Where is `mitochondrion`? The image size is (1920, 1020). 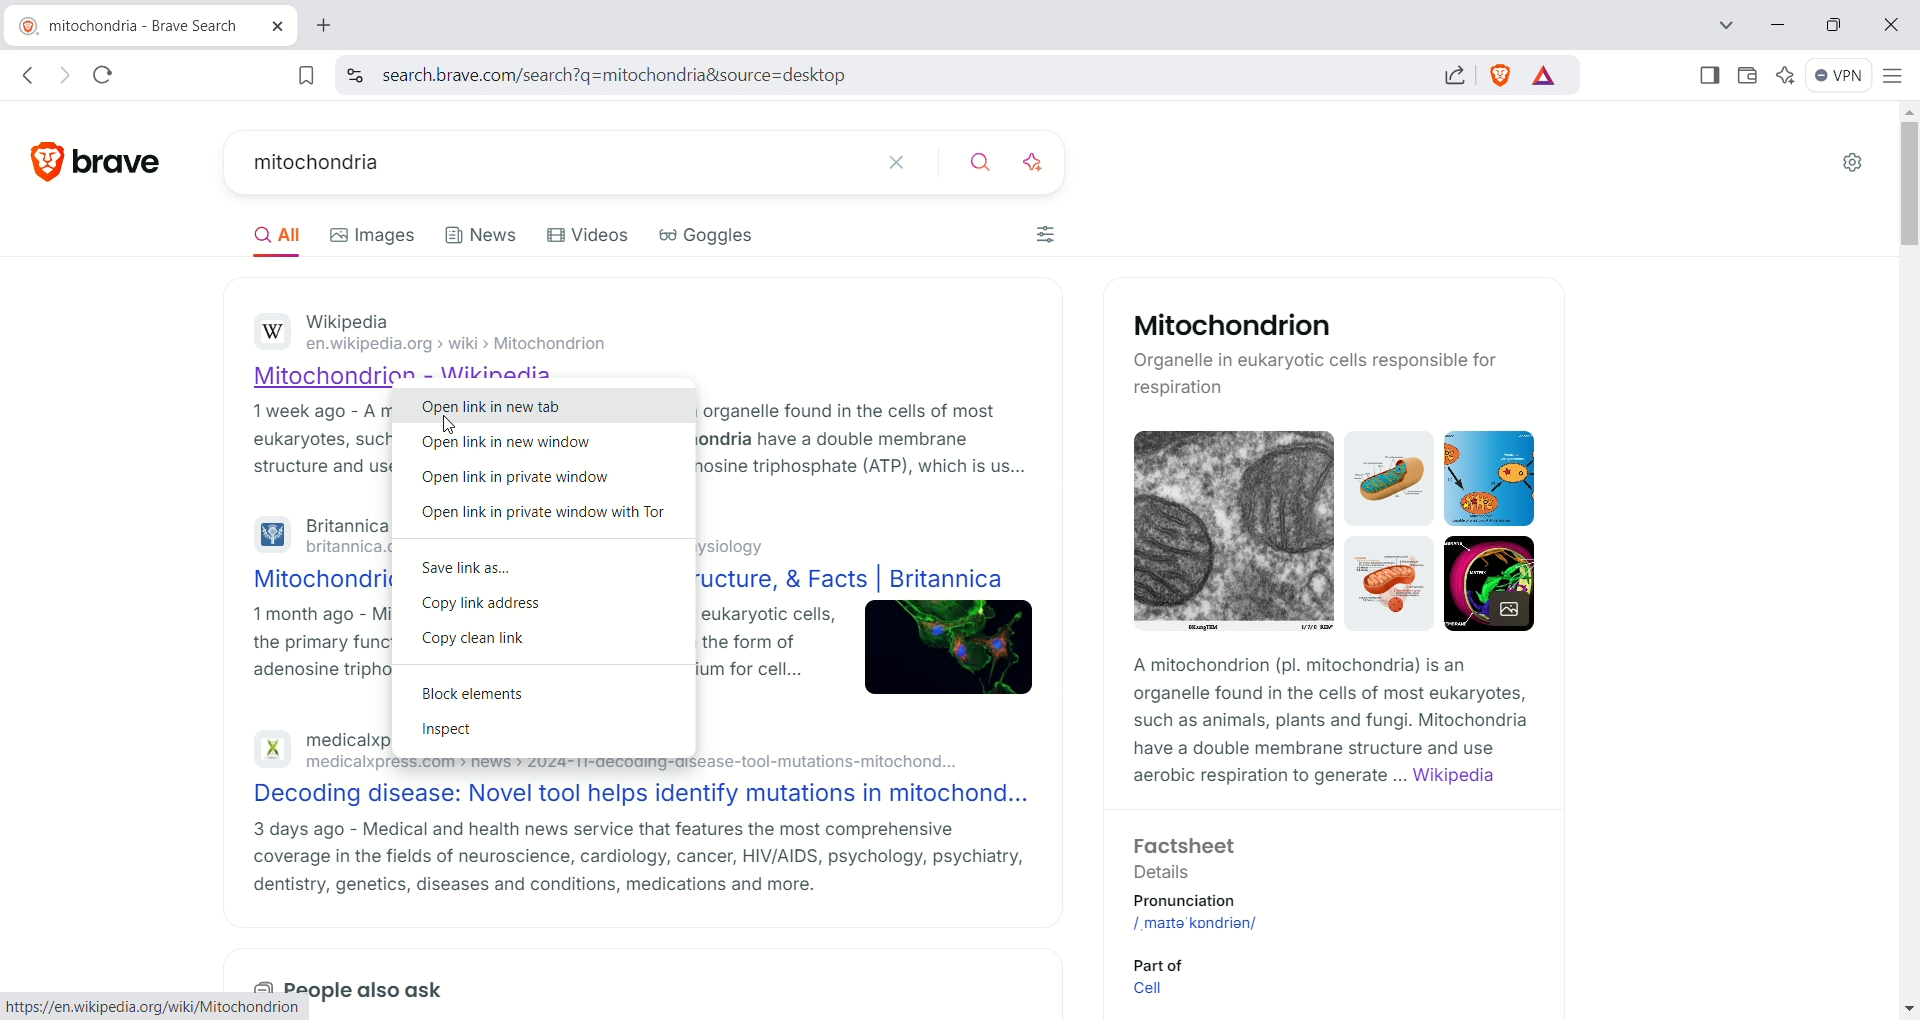 mitochondrion is located at coordinates (1196, 927).